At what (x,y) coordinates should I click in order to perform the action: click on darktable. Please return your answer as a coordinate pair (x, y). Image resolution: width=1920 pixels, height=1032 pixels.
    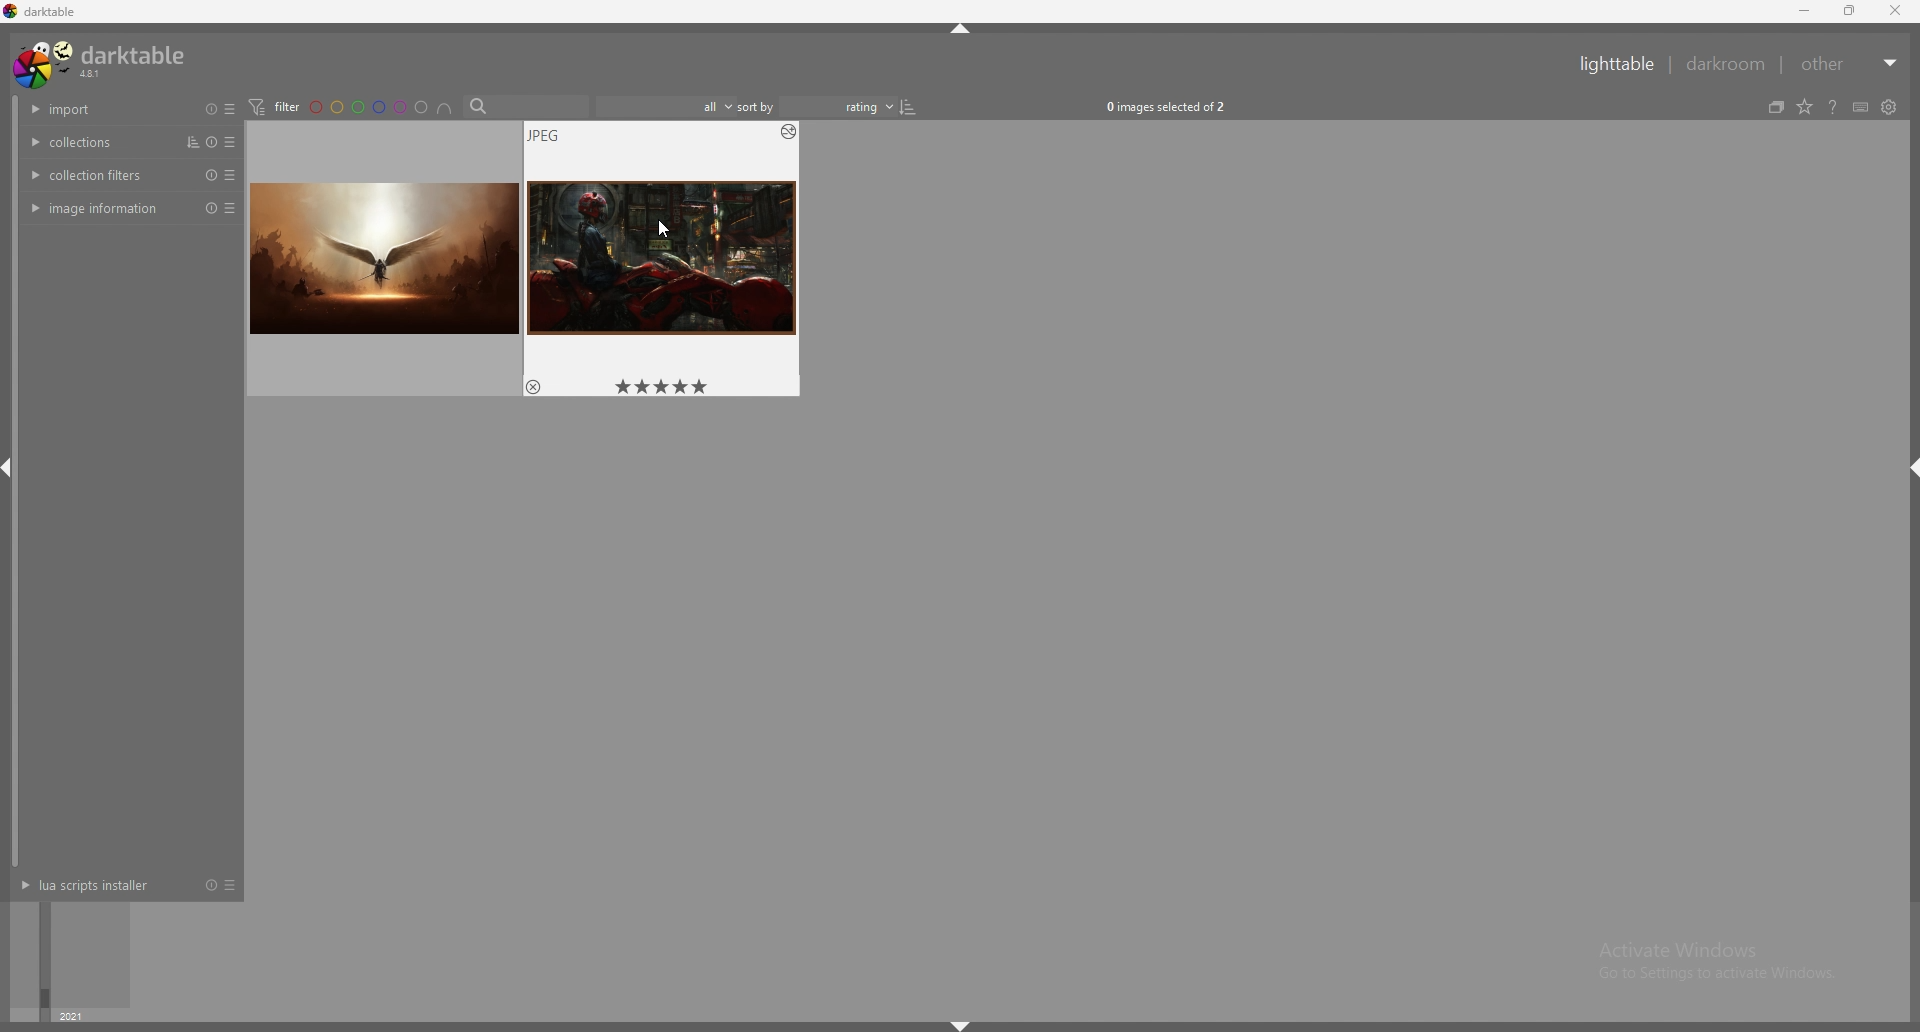
    Looking at the image, I should click on (41, 11).